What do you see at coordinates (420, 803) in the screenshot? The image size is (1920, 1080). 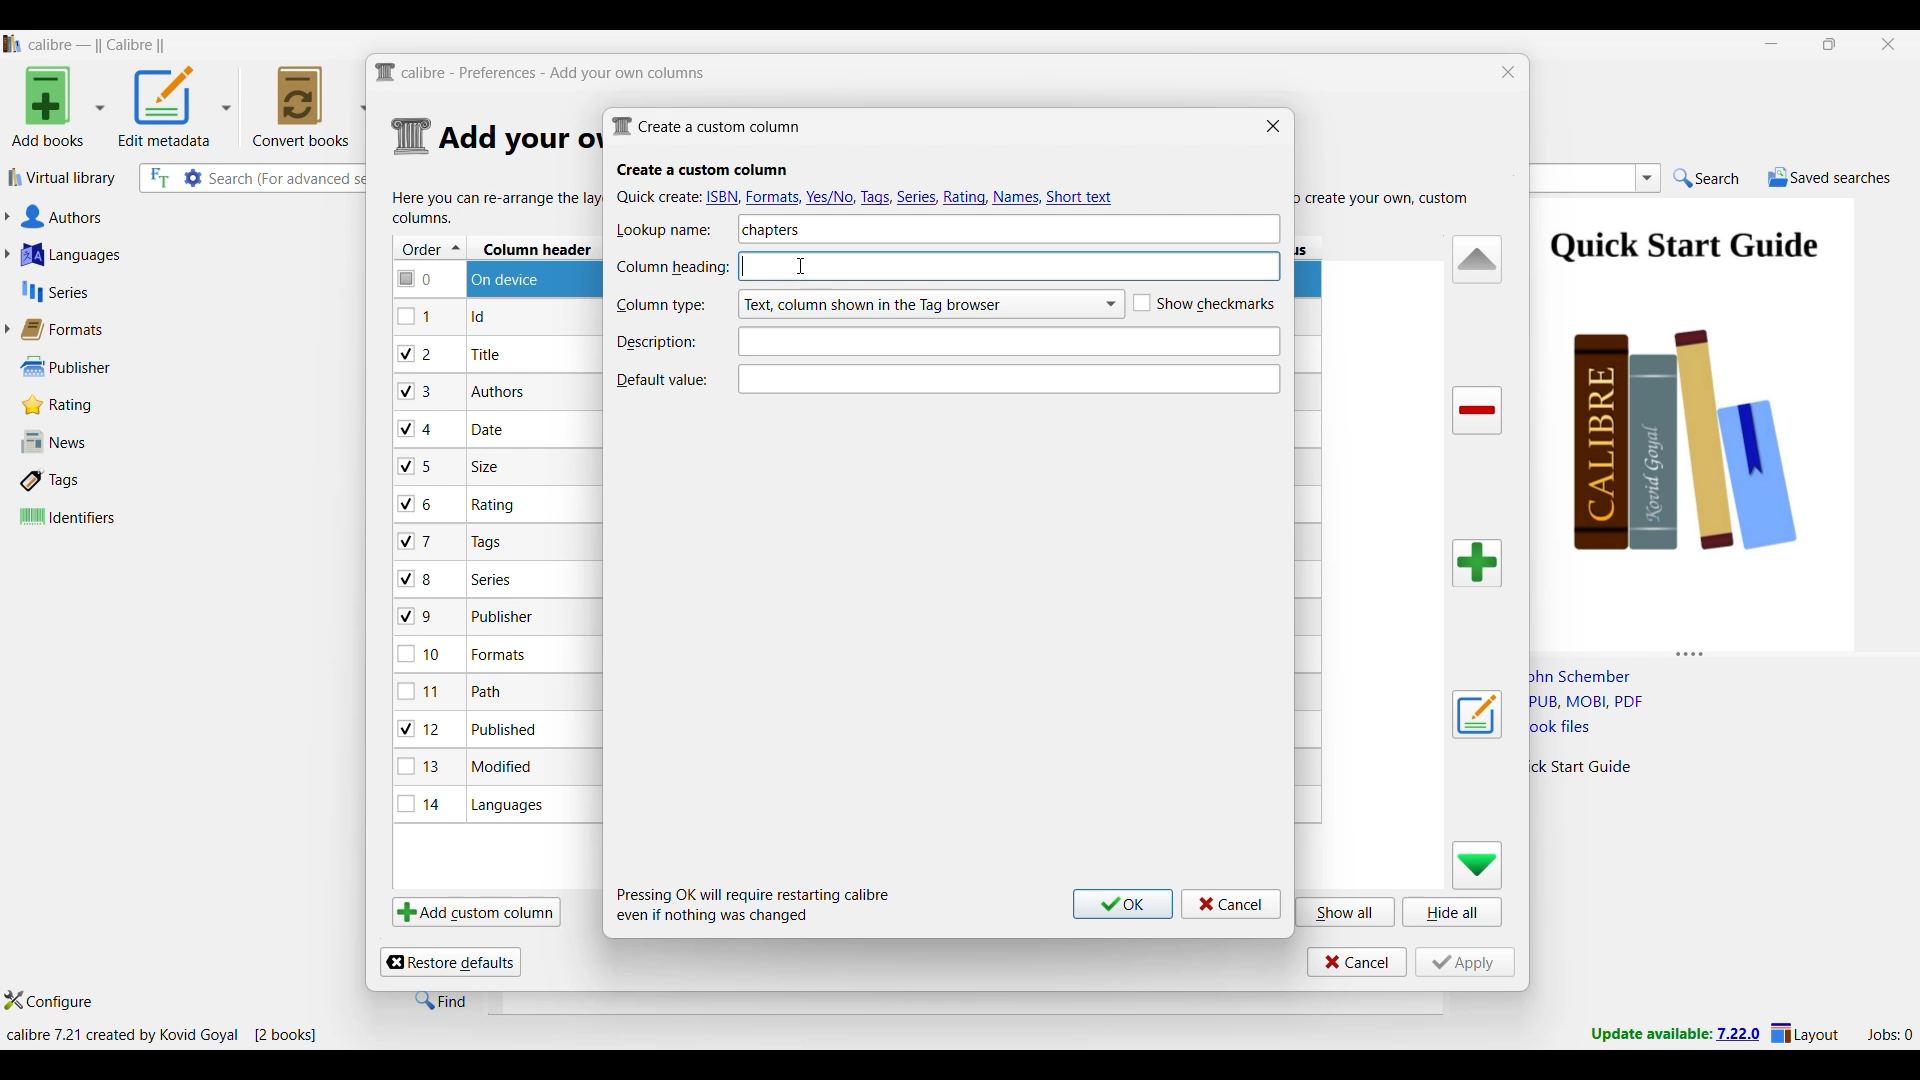 I see `checkbox - 14` at bounding box center [420, 803].